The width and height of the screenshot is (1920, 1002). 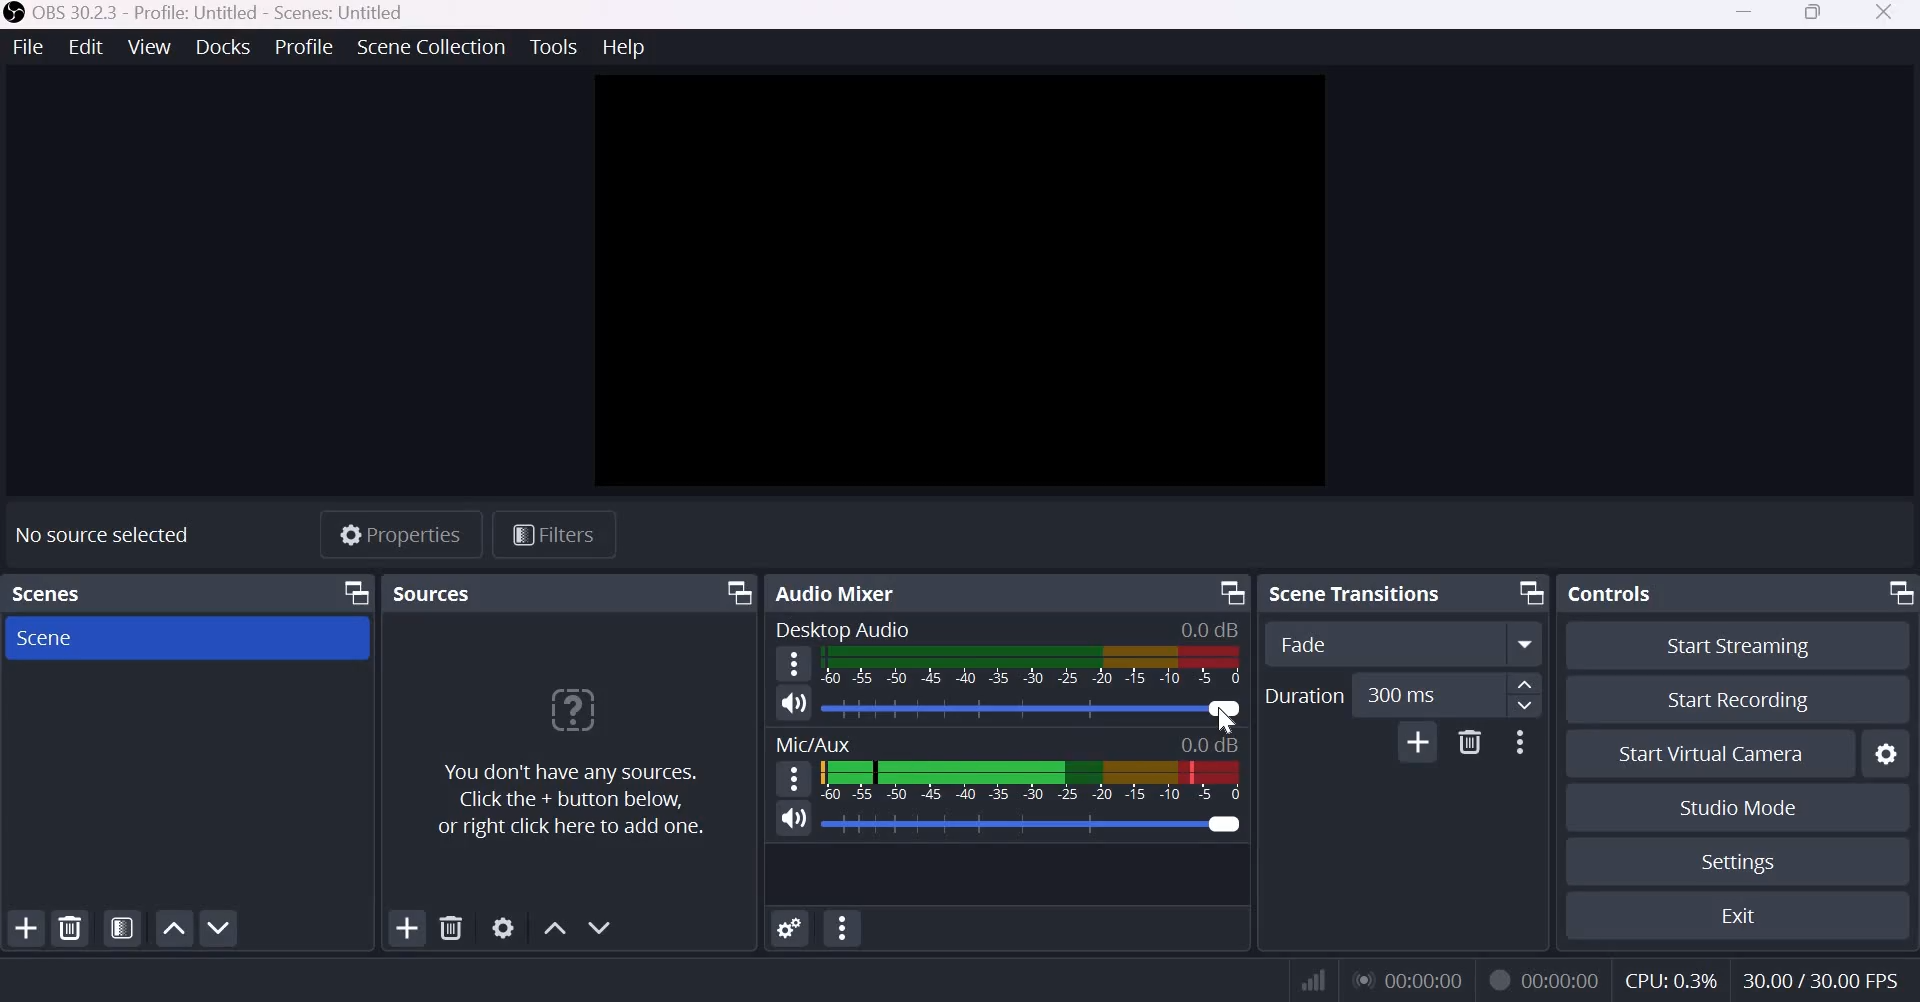 What do you see at coordinates (1315, 979) in the screenshot?
I see `Connection Status Indicator` at bounding box center [1315, 979].